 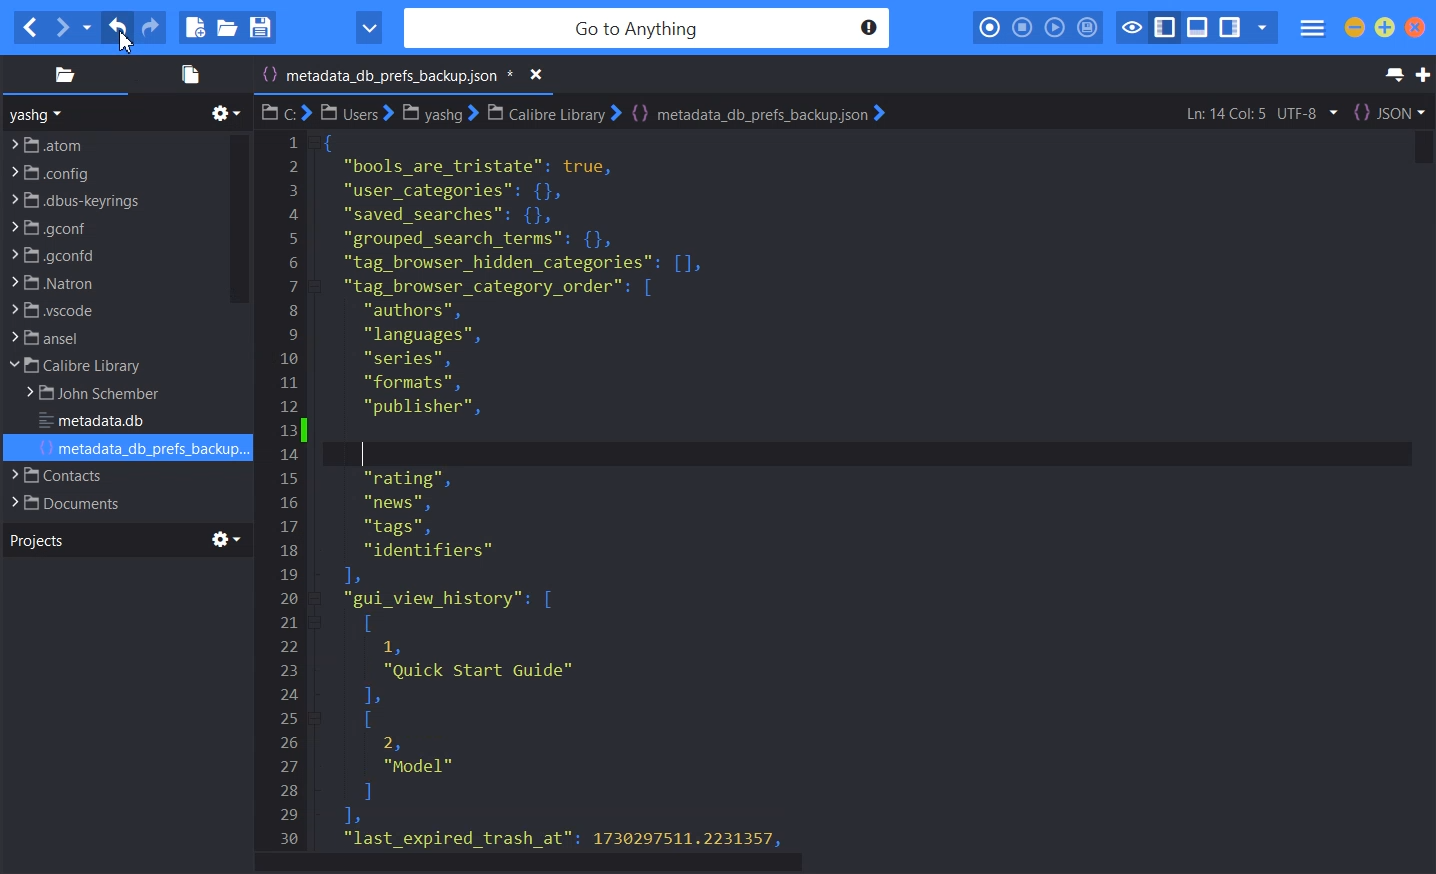 What do you see at coordinates (102, 394) in the screenshot?
I see `File` at bounding box center [102, 394].